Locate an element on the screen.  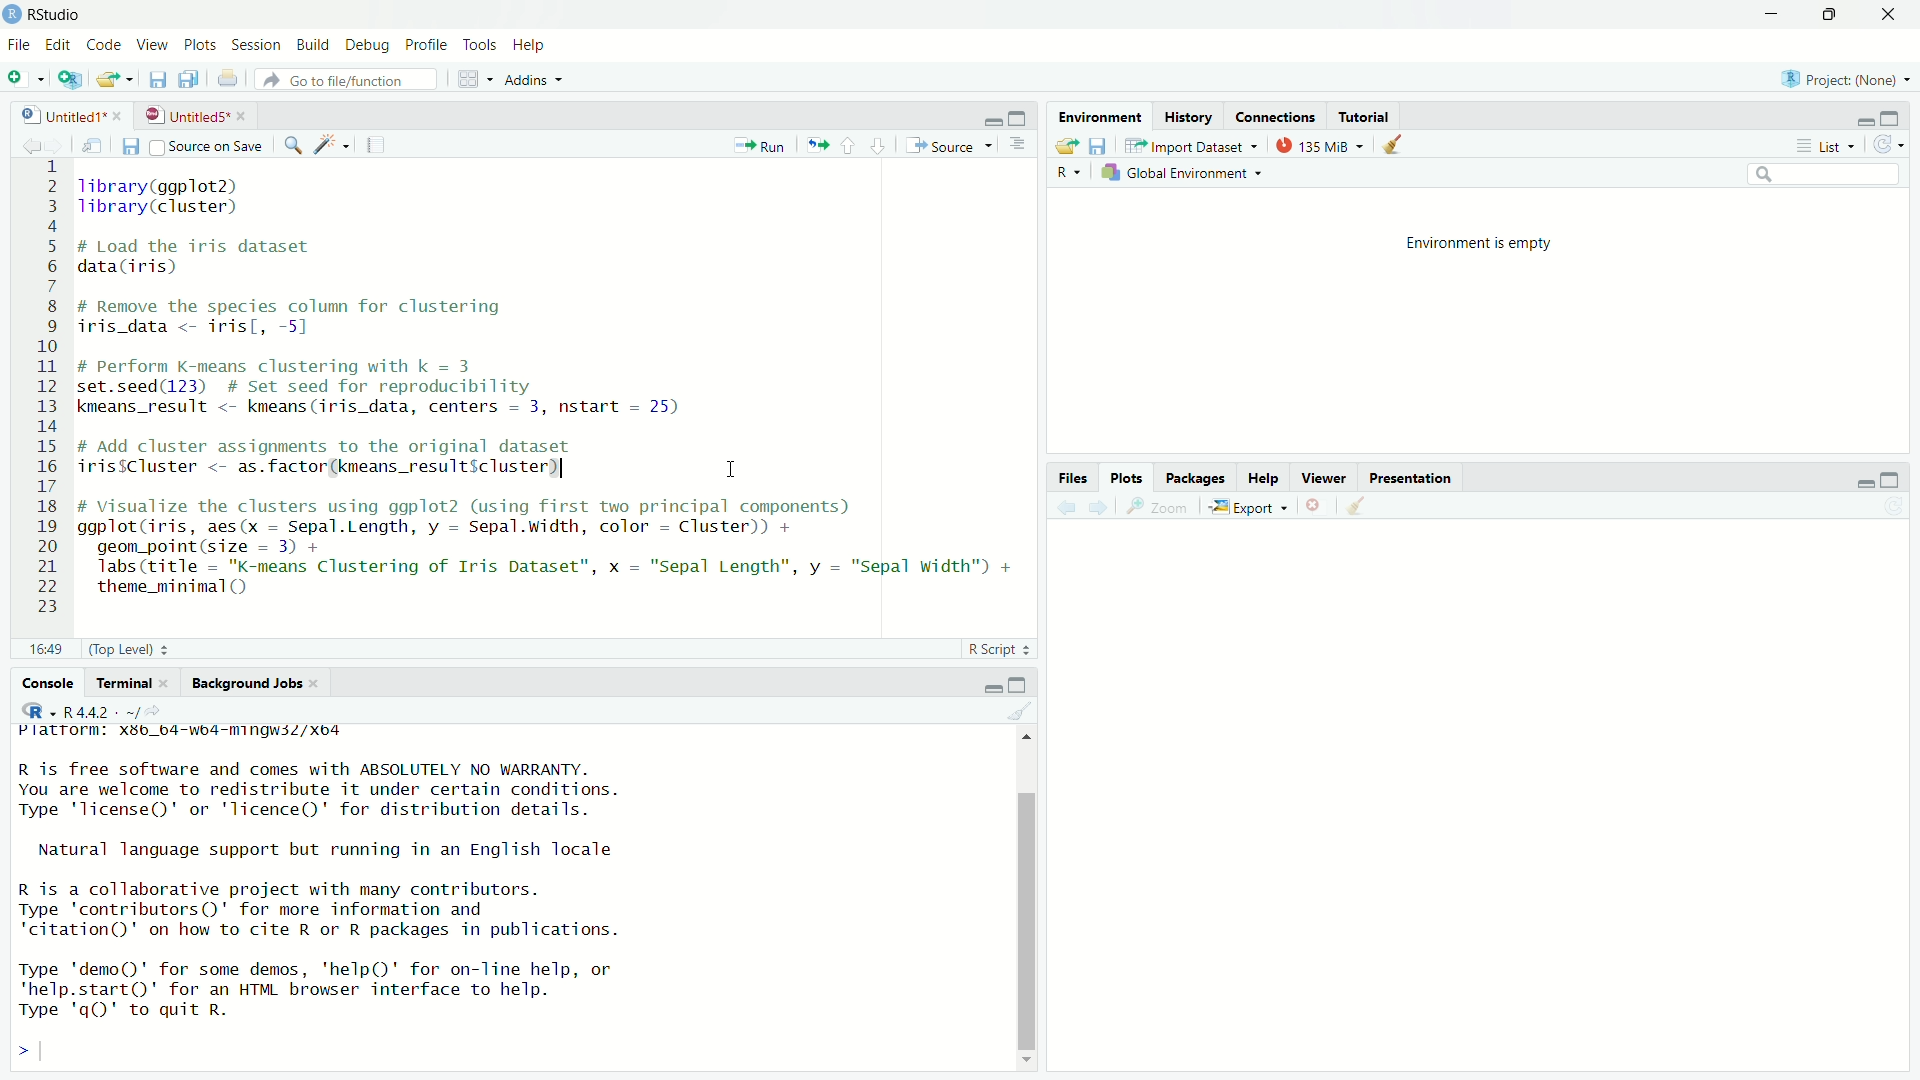
refresh is located at coordinates (1896, 147).